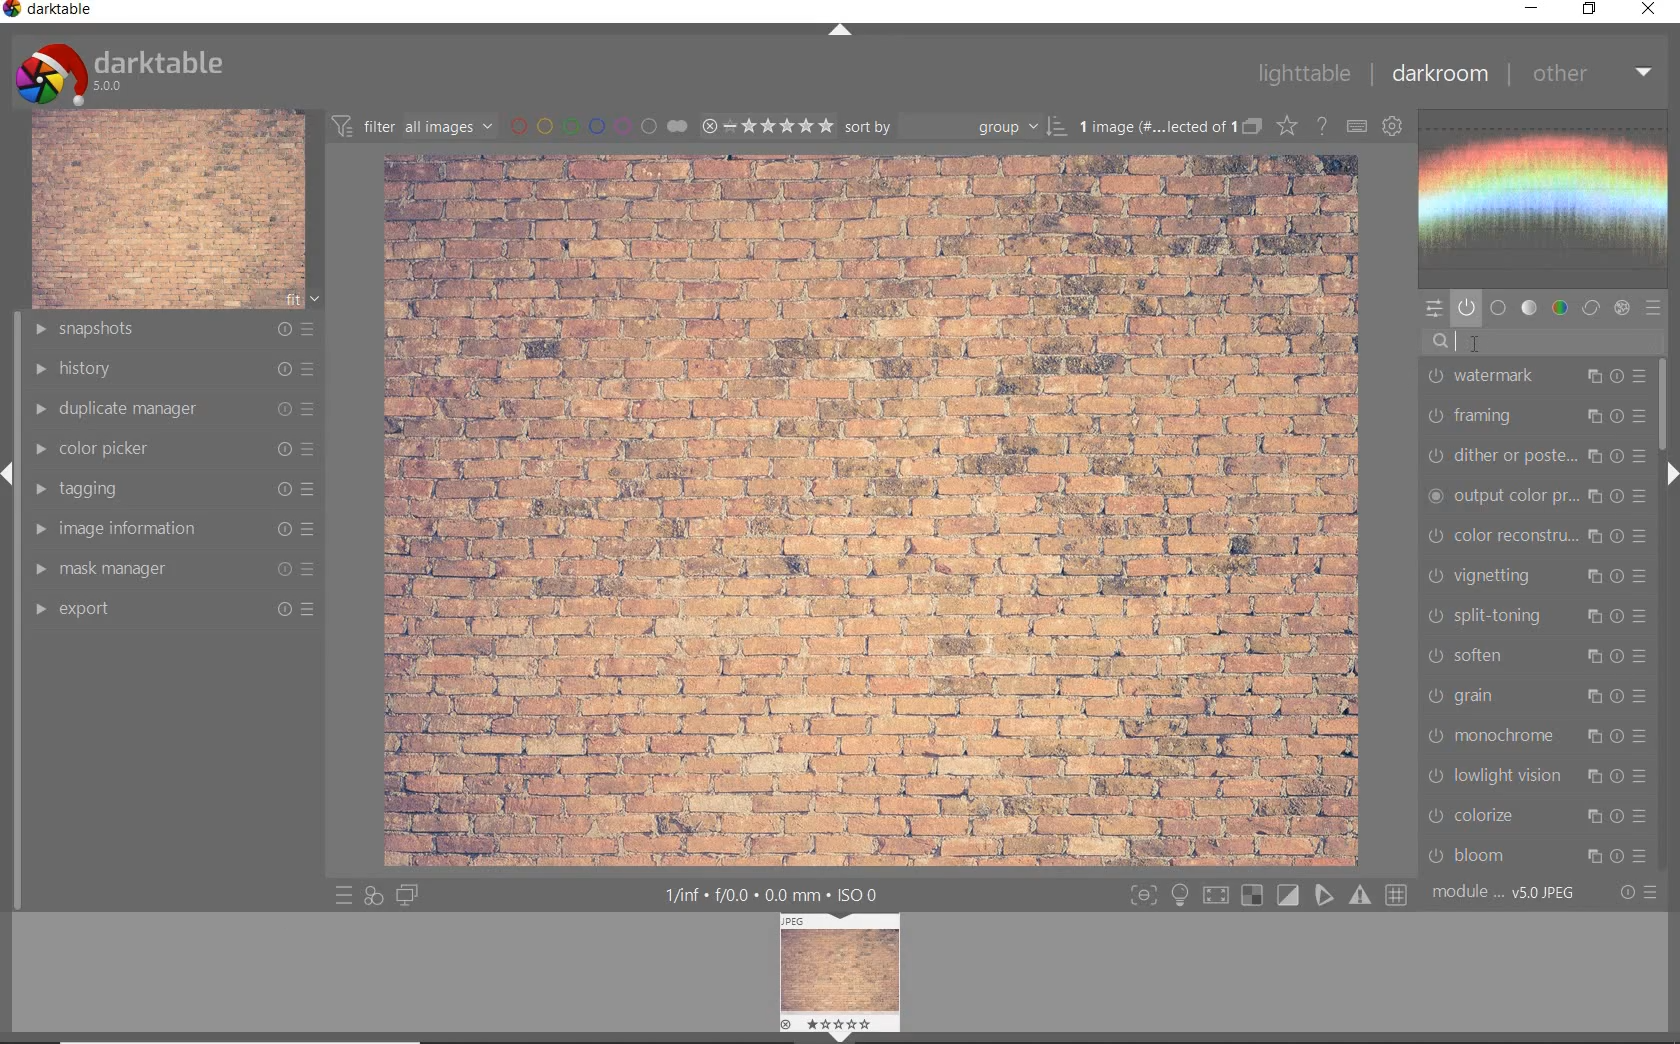  I want to click on split toning, so click(1538, 617).